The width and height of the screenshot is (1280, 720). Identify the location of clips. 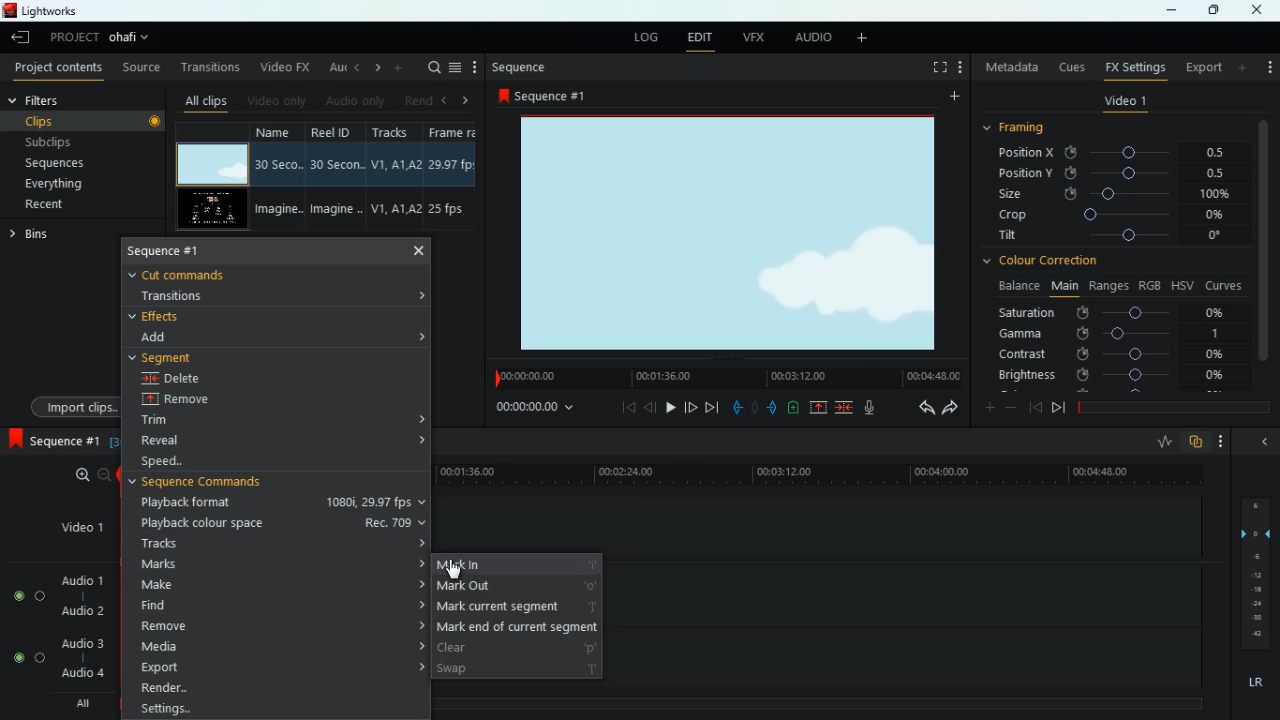
(74, 121).